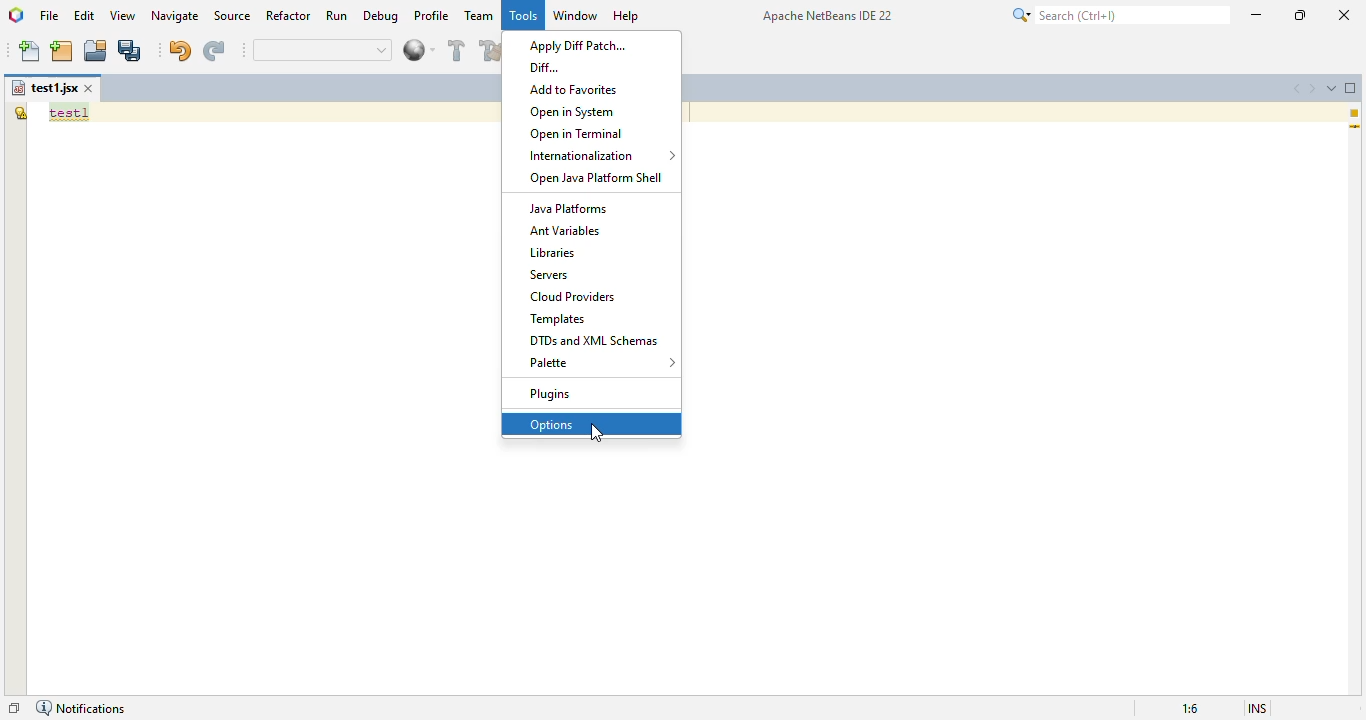 The image size is (1366, 720). What do you see at coordinates (598, 155) in the screenshot?
I see `internationalization` at bounding box center [598, 155].